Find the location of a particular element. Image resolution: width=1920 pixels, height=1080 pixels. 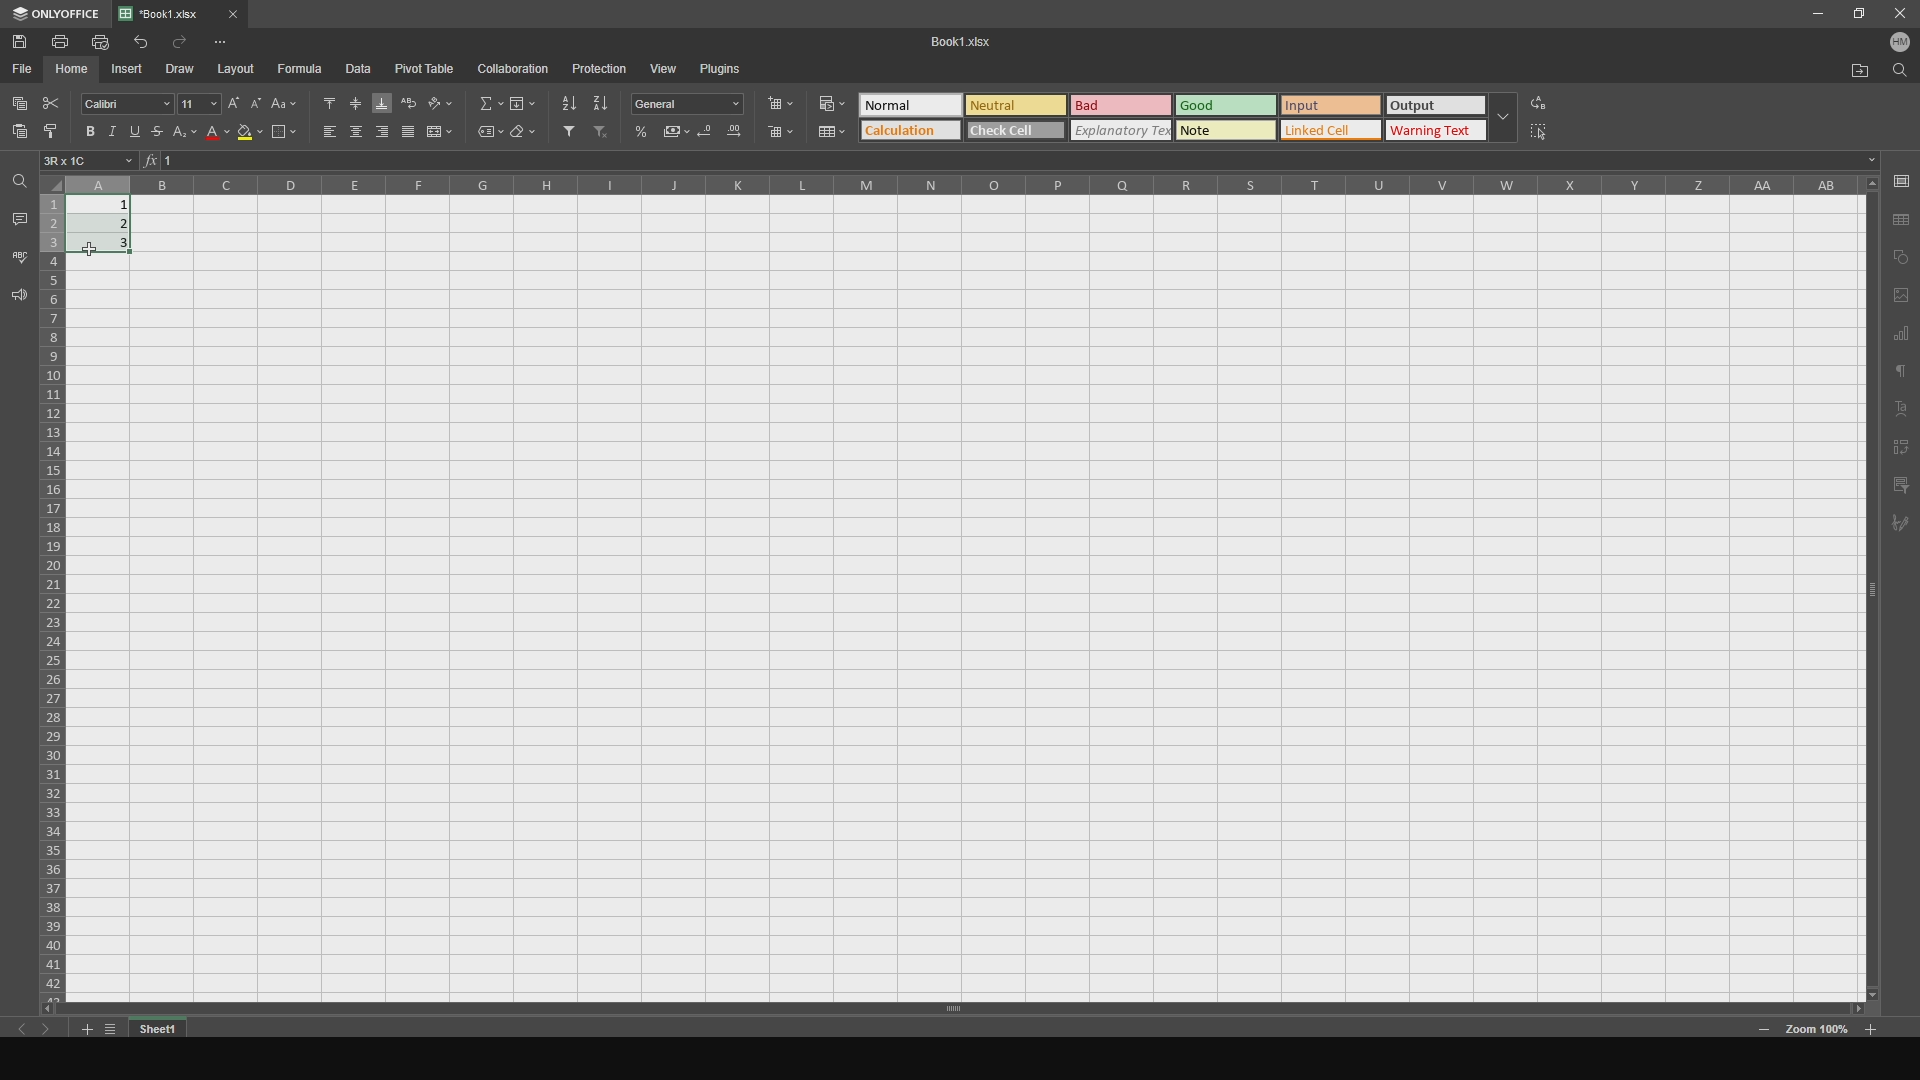

select all is located at coordinates (1551, 133).